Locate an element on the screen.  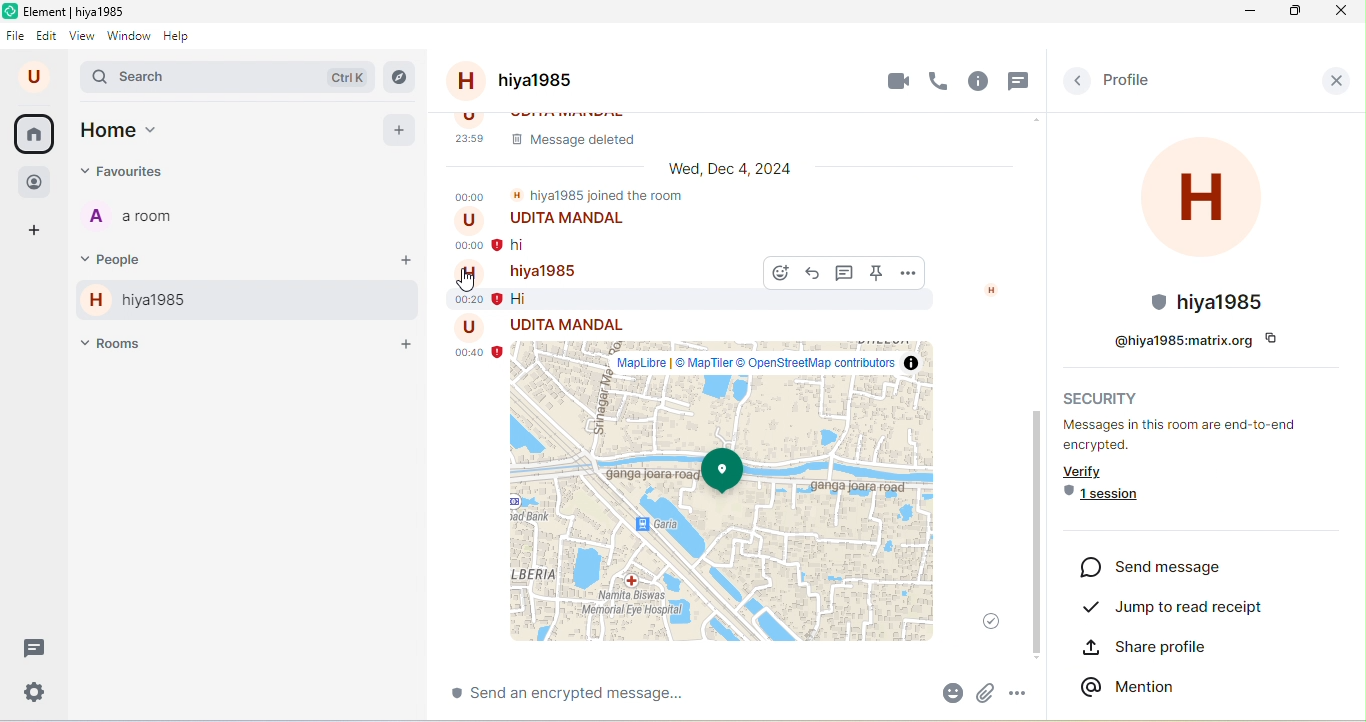
video call is located at coordinates (892, 81).